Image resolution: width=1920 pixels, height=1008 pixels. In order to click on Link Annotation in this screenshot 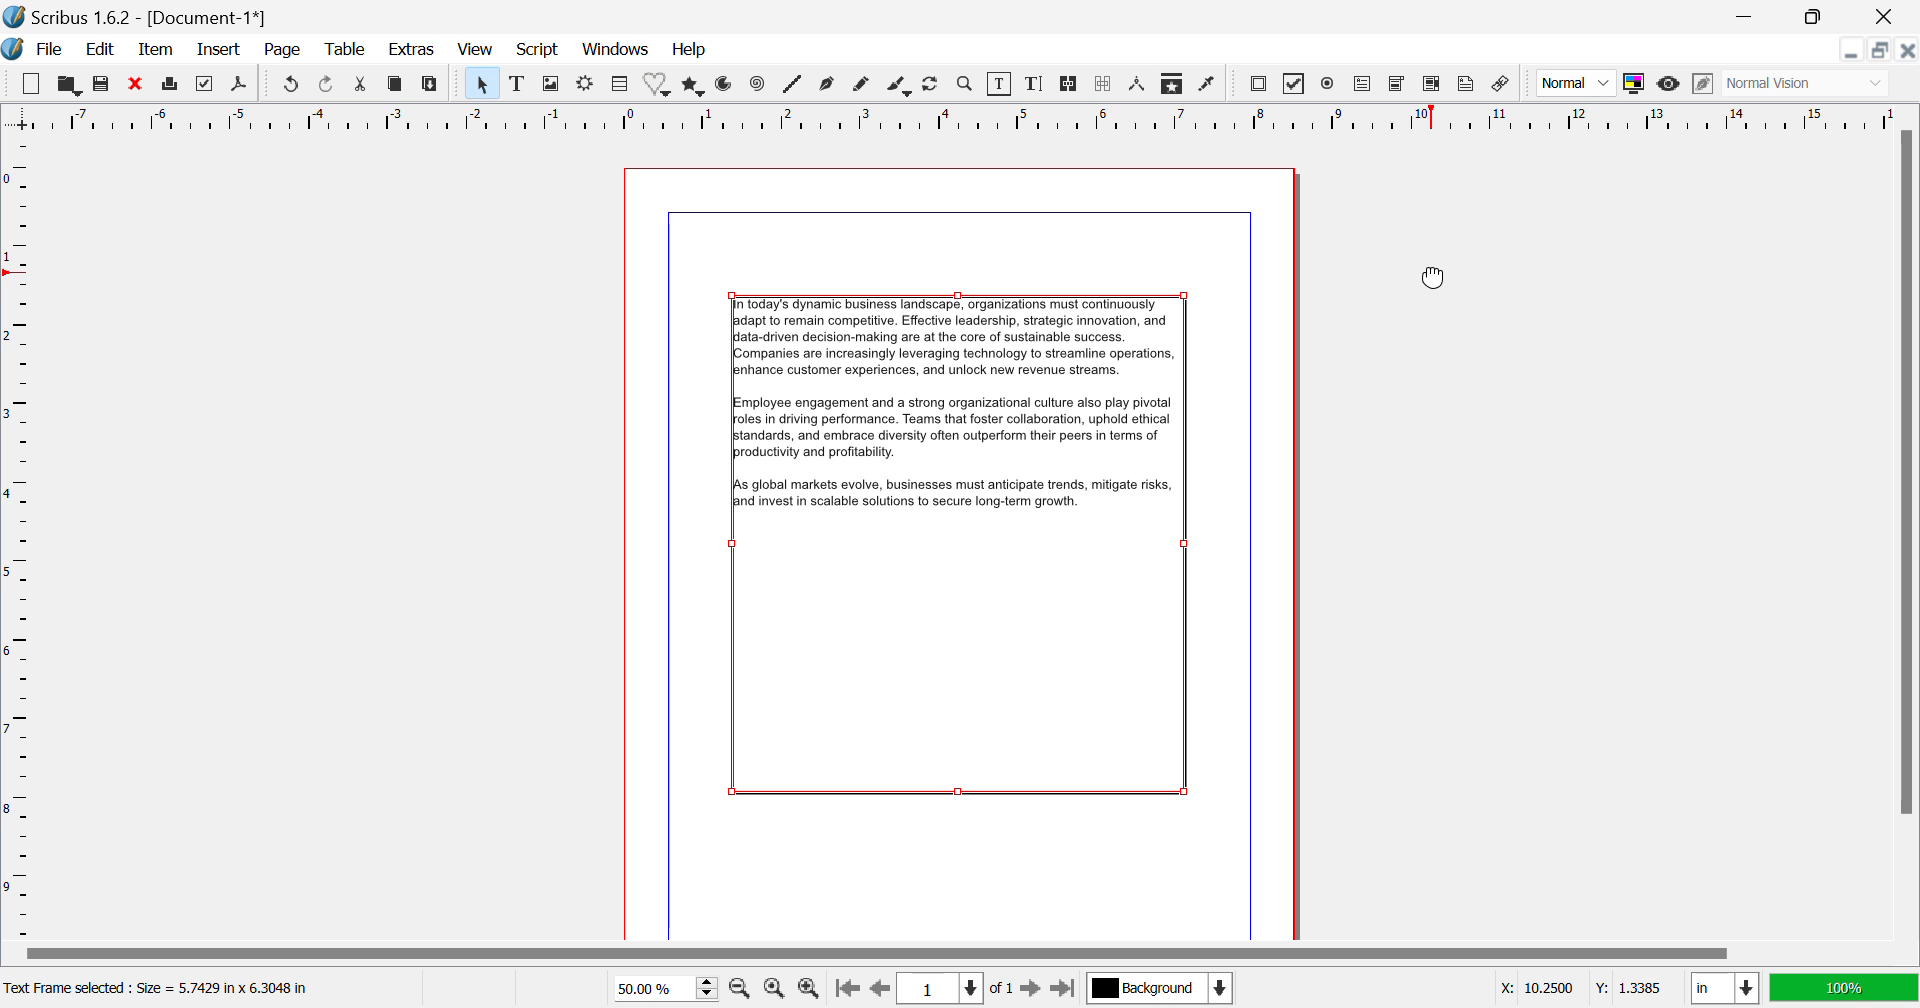, I will do `click(1504, 86)`.